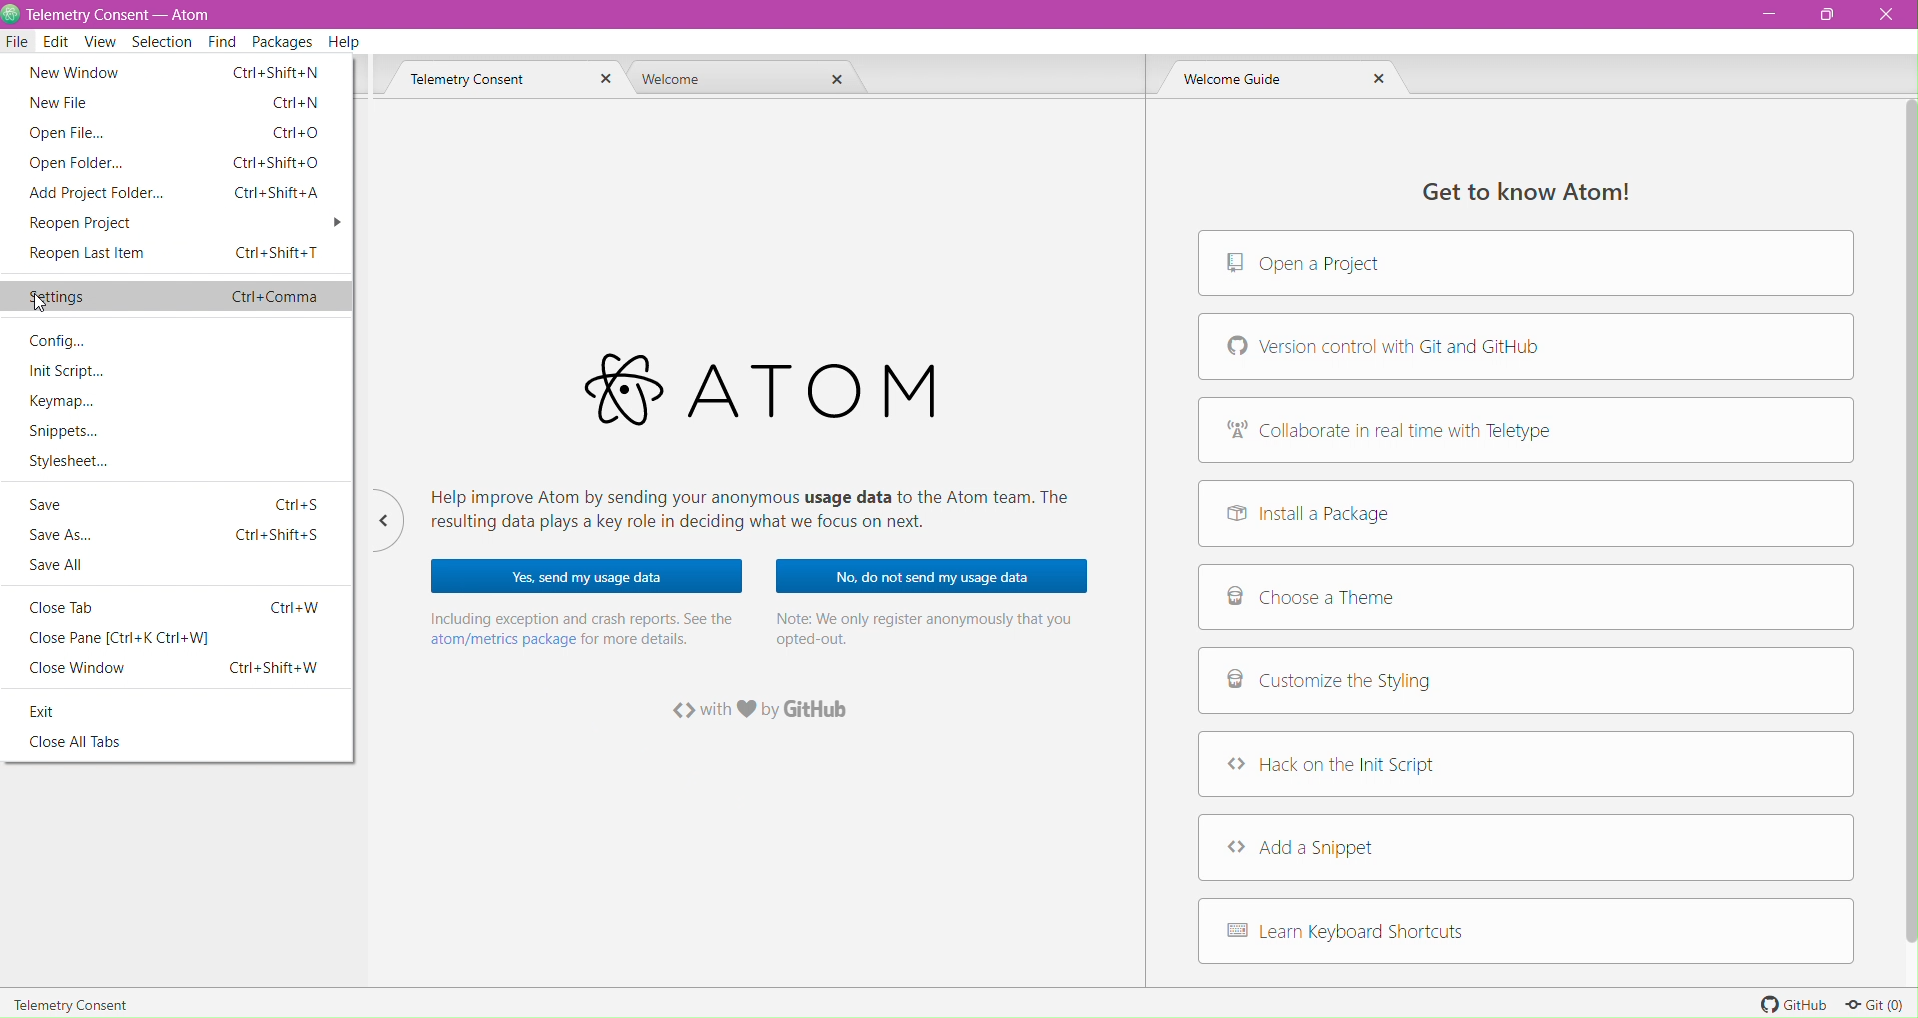  What do you see at coordinates (281, 41) in the screenshot?
I see `Packages` at bounding box center [281, 41].